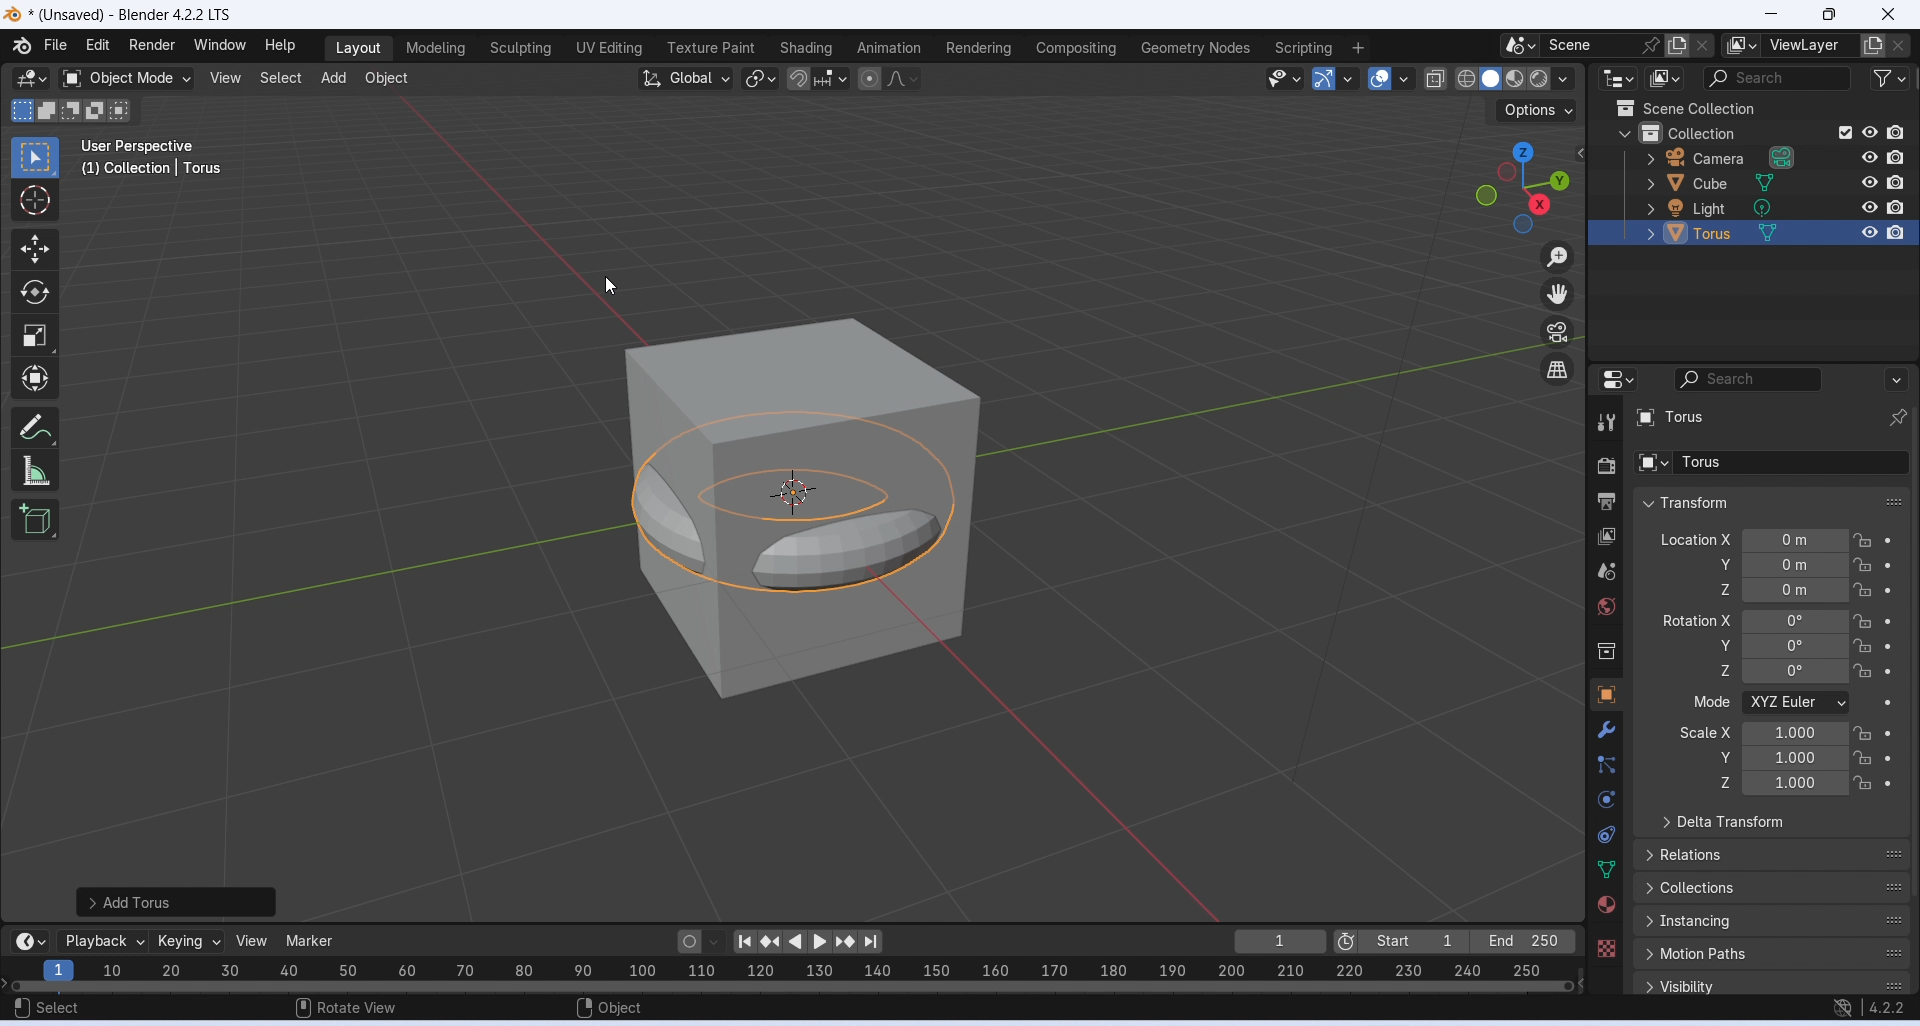 Image resolution: width=1920 pixels, height=1026 pixels. Describe the element at coordinates (1521, 941) in the screenshot. I see `End 250` at that location.